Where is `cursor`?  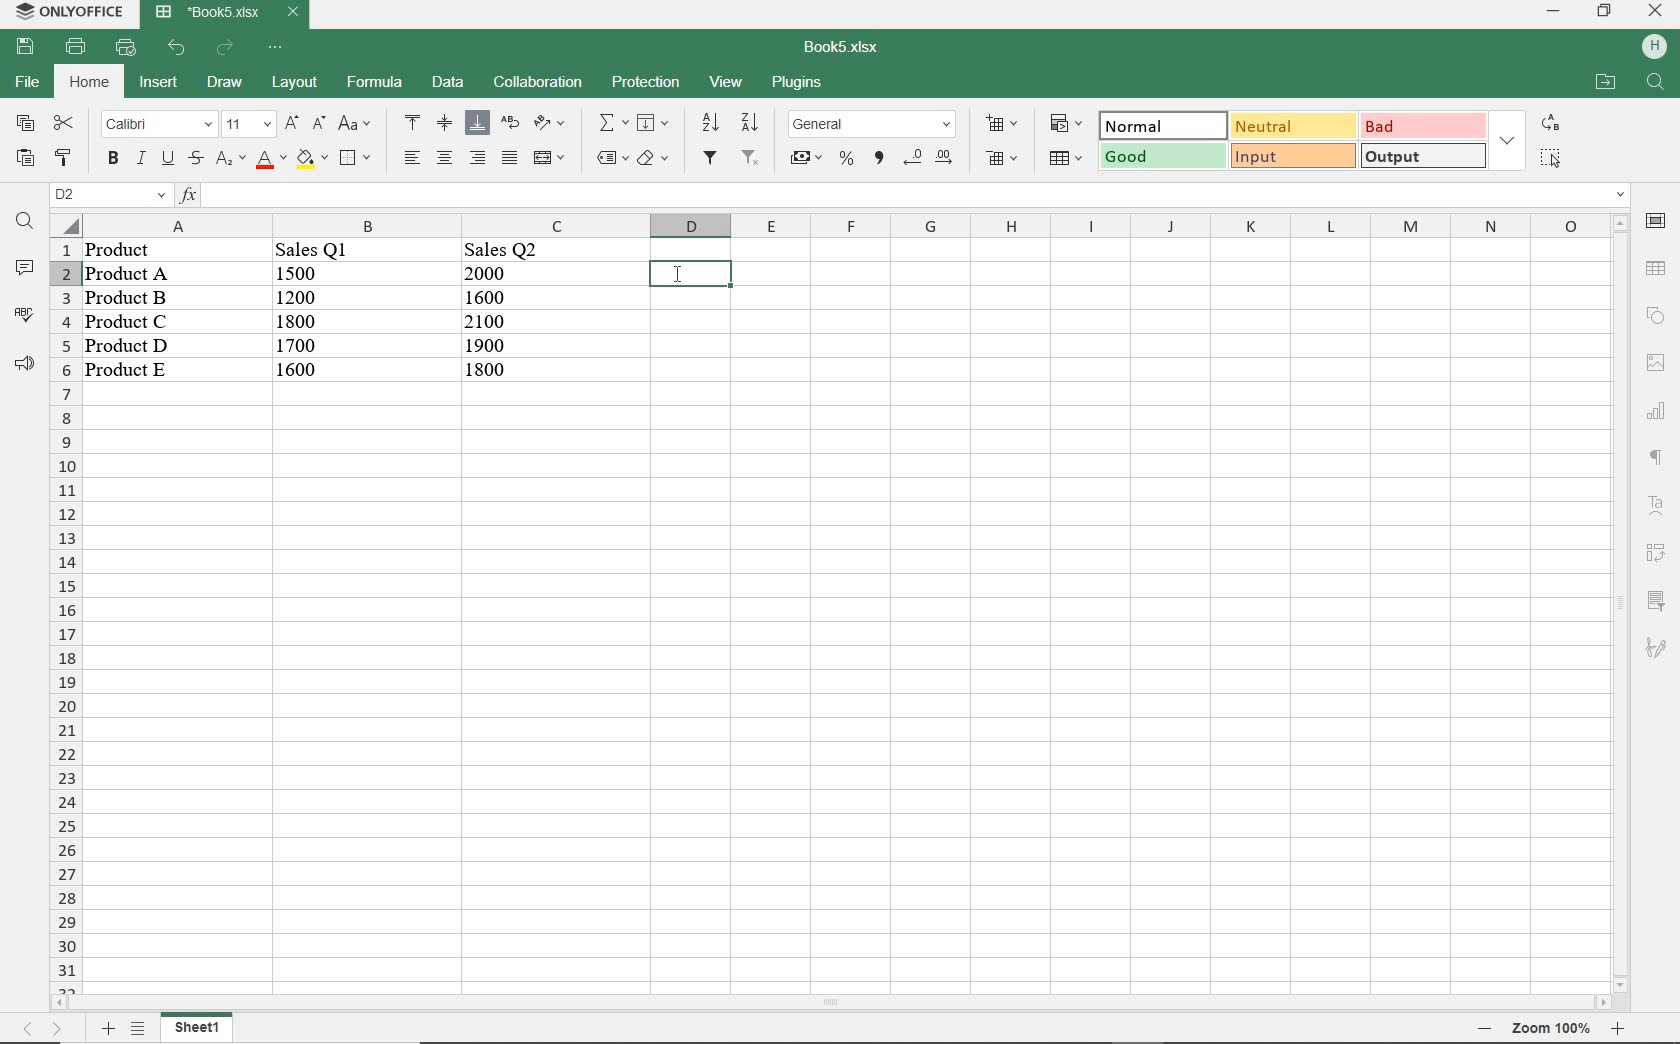
cursor is located at coordinates (677, 277).